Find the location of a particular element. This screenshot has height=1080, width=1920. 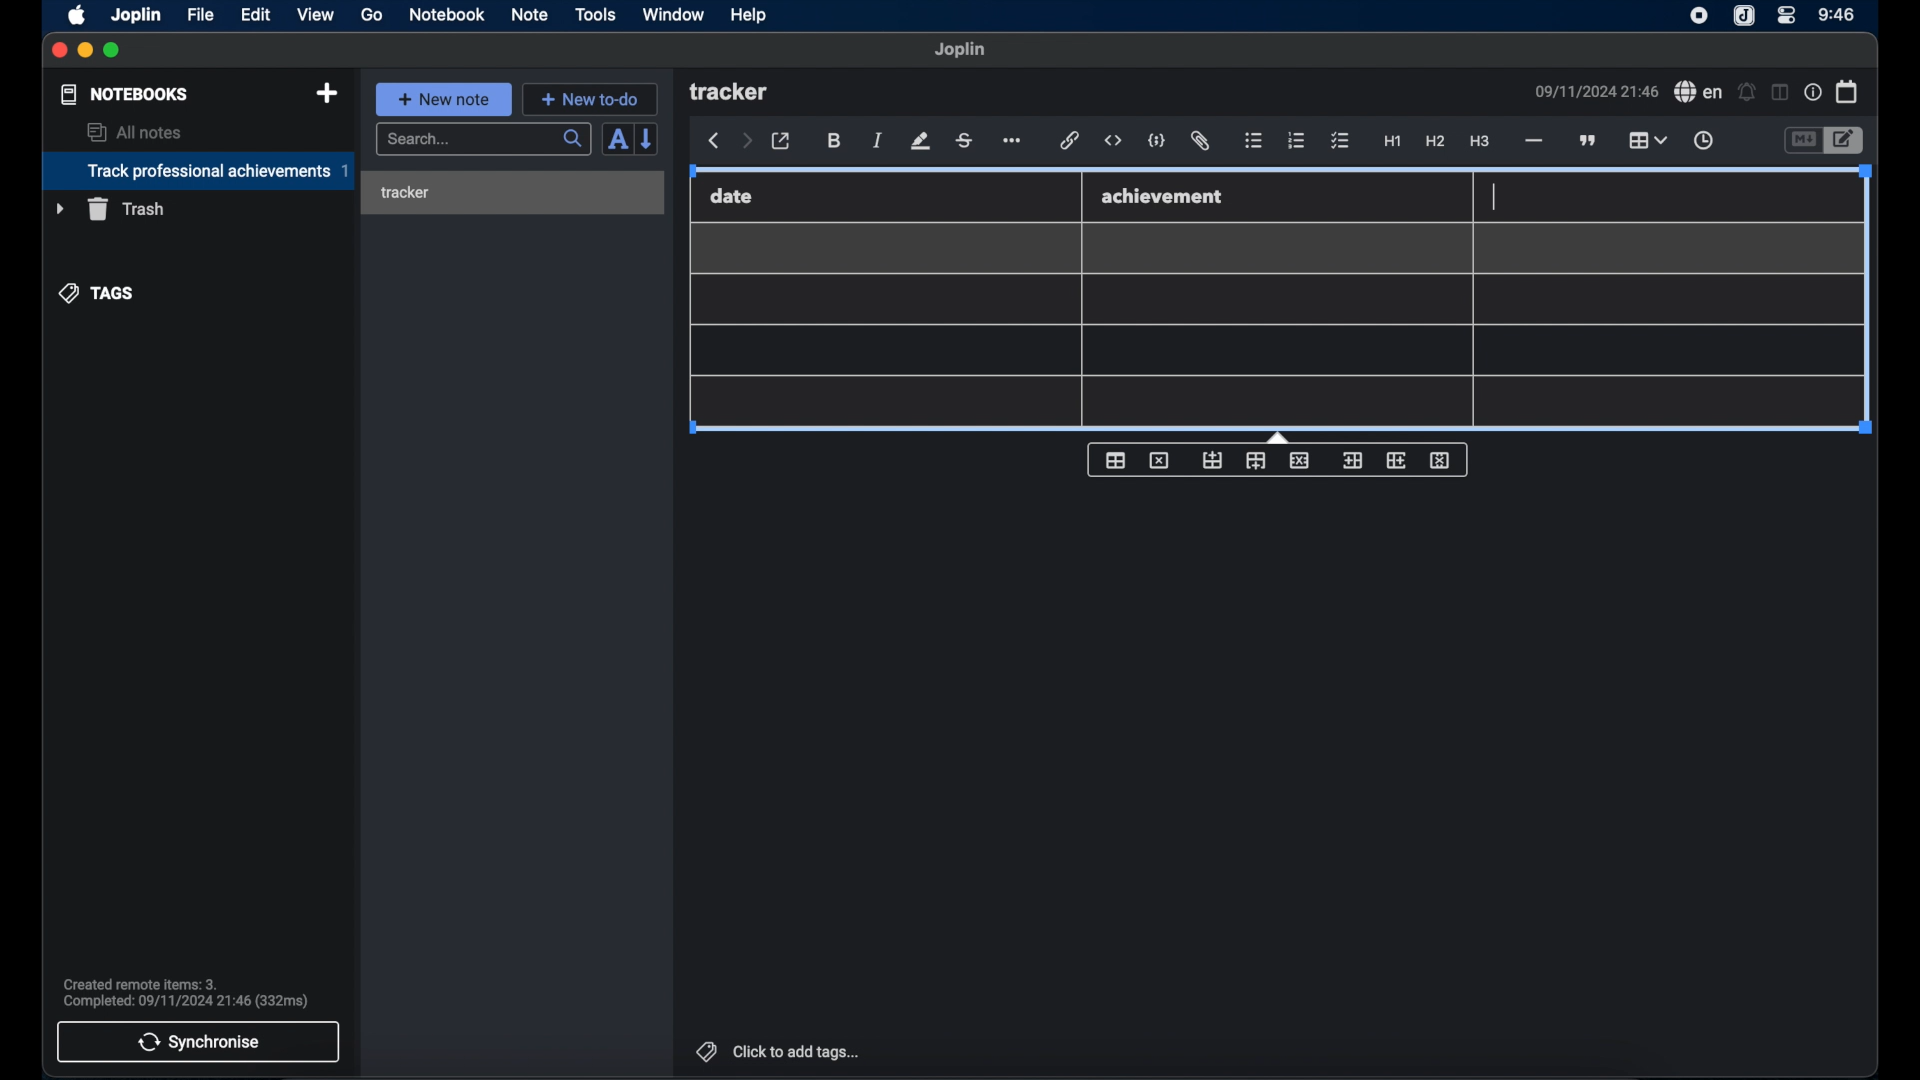

table is located at coordinates (1647, 138).